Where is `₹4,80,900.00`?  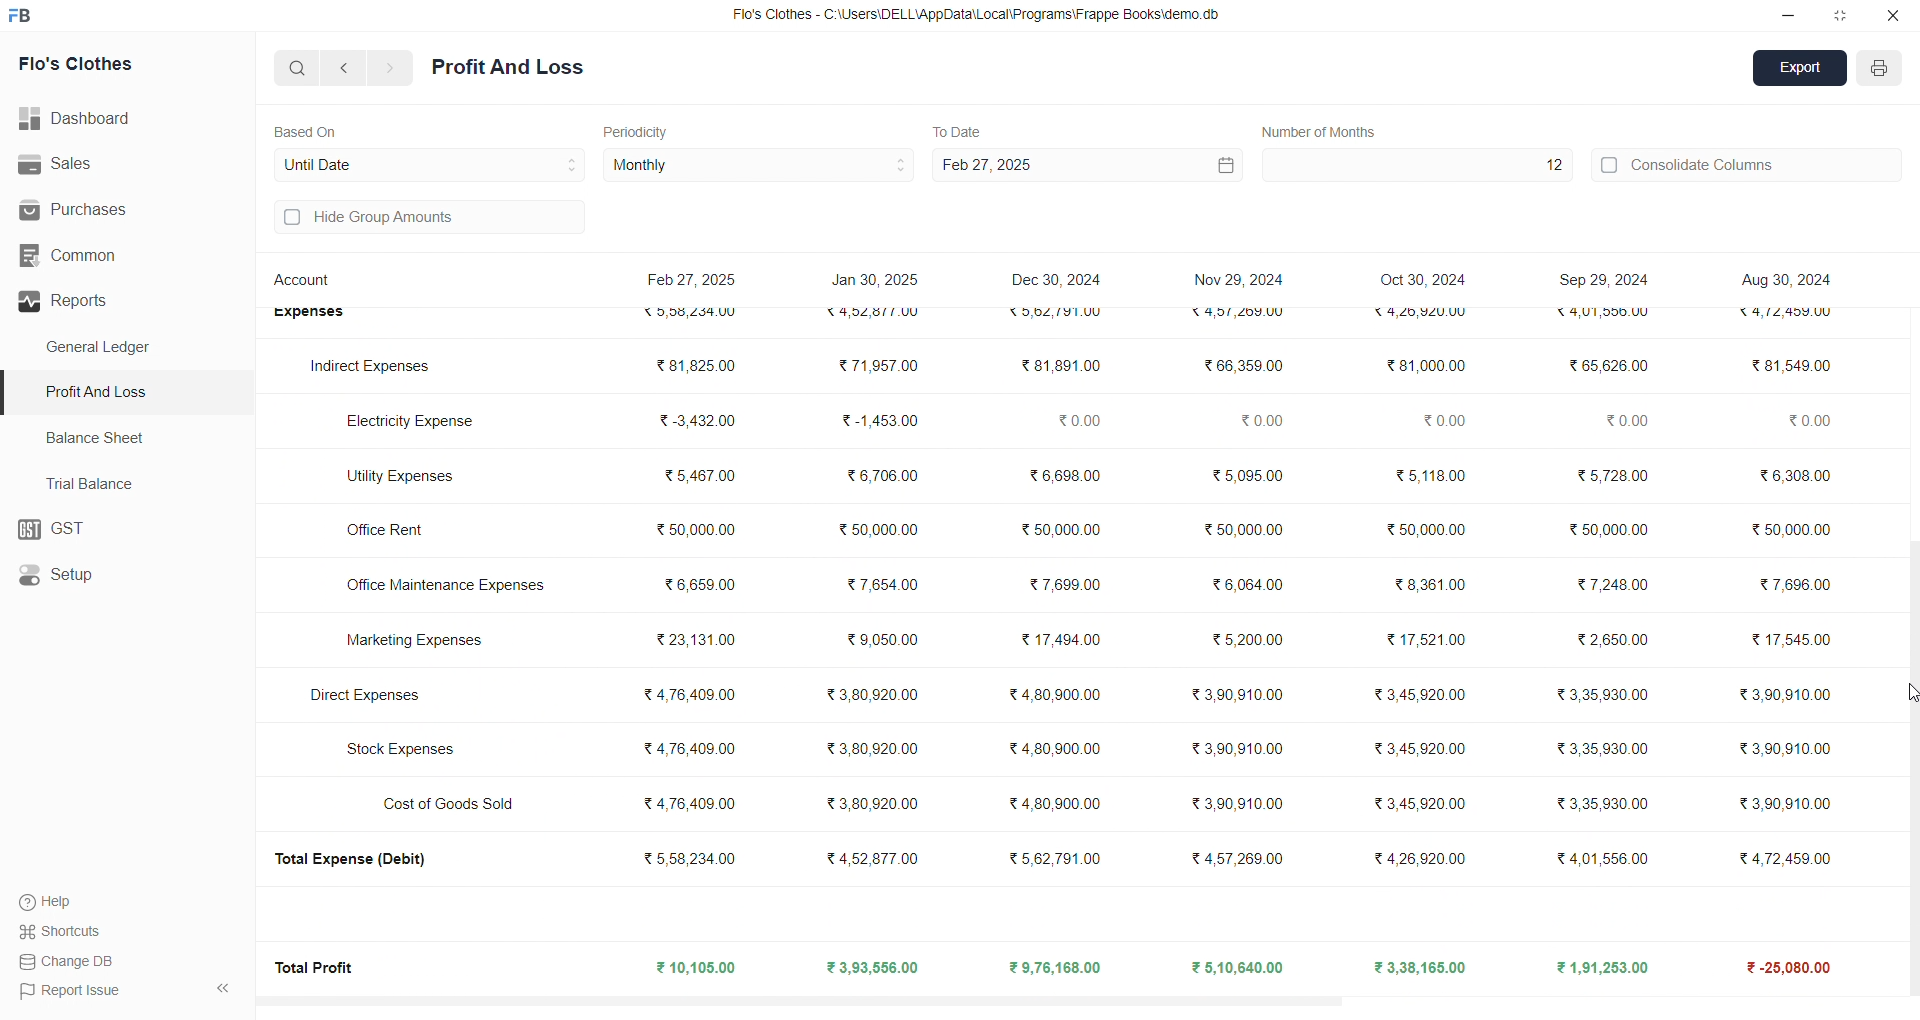
₹4,80,900.00 is located at coordinates (1057, 804).